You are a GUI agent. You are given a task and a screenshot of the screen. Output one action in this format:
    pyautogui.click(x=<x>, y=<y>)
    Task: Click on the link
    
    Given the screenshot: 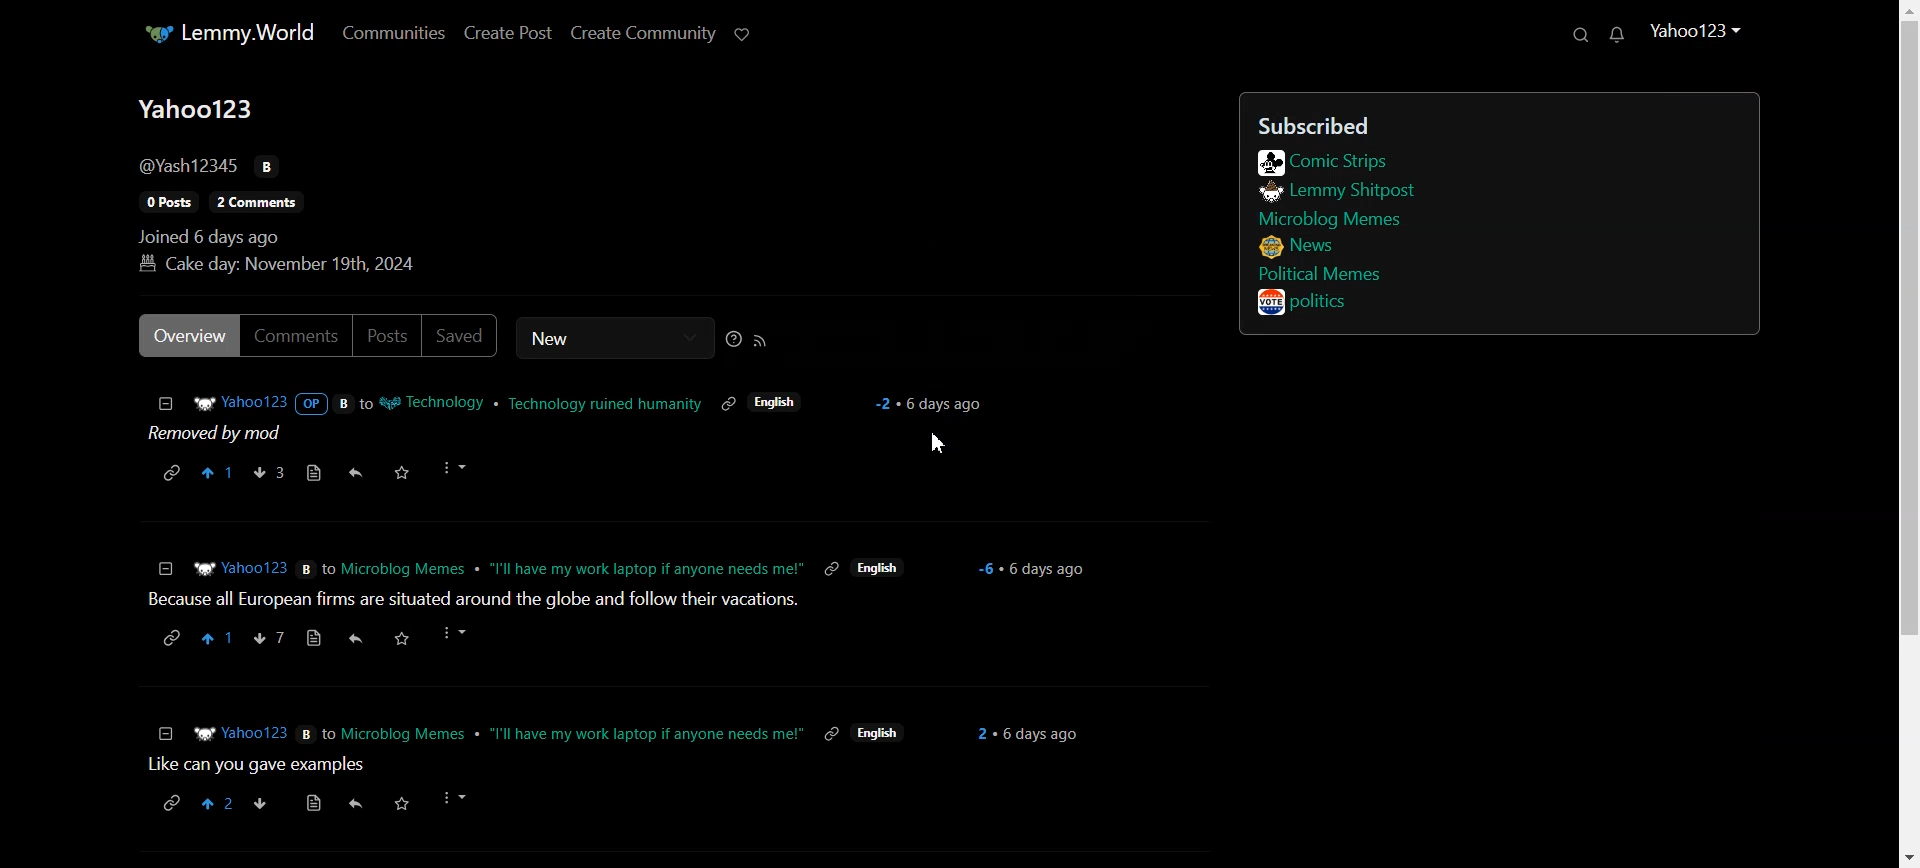 What is the action you would take?
    pyautogui.click(x=830, y=733)
    